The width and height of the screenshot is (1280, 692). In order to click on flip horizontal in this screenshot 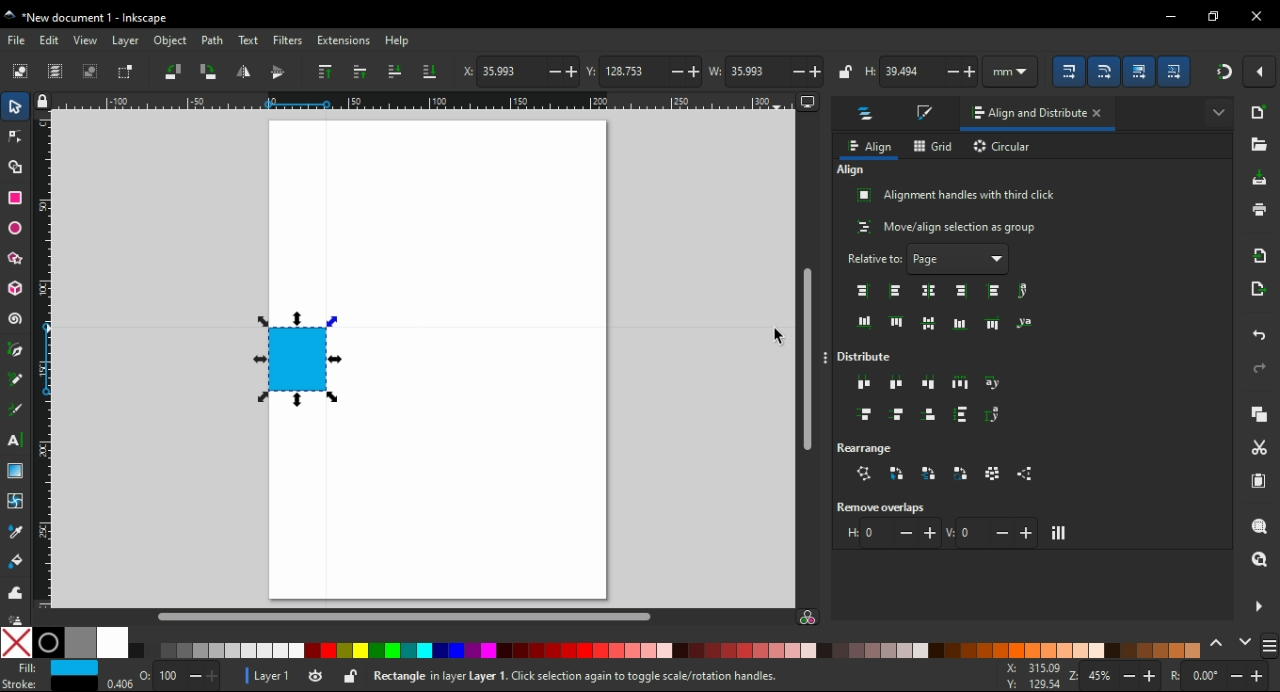, I will do `click(242, 72)`.